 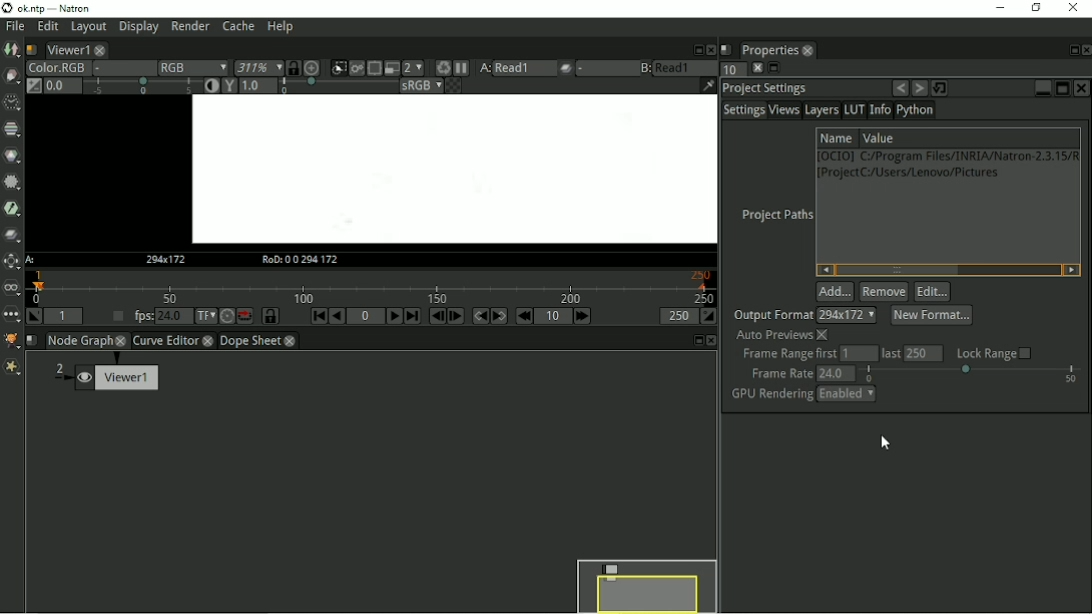 I want to click on Switch between "neutral" 1.0 gain f-stop and the previous setting, so click(x=32, y=86).